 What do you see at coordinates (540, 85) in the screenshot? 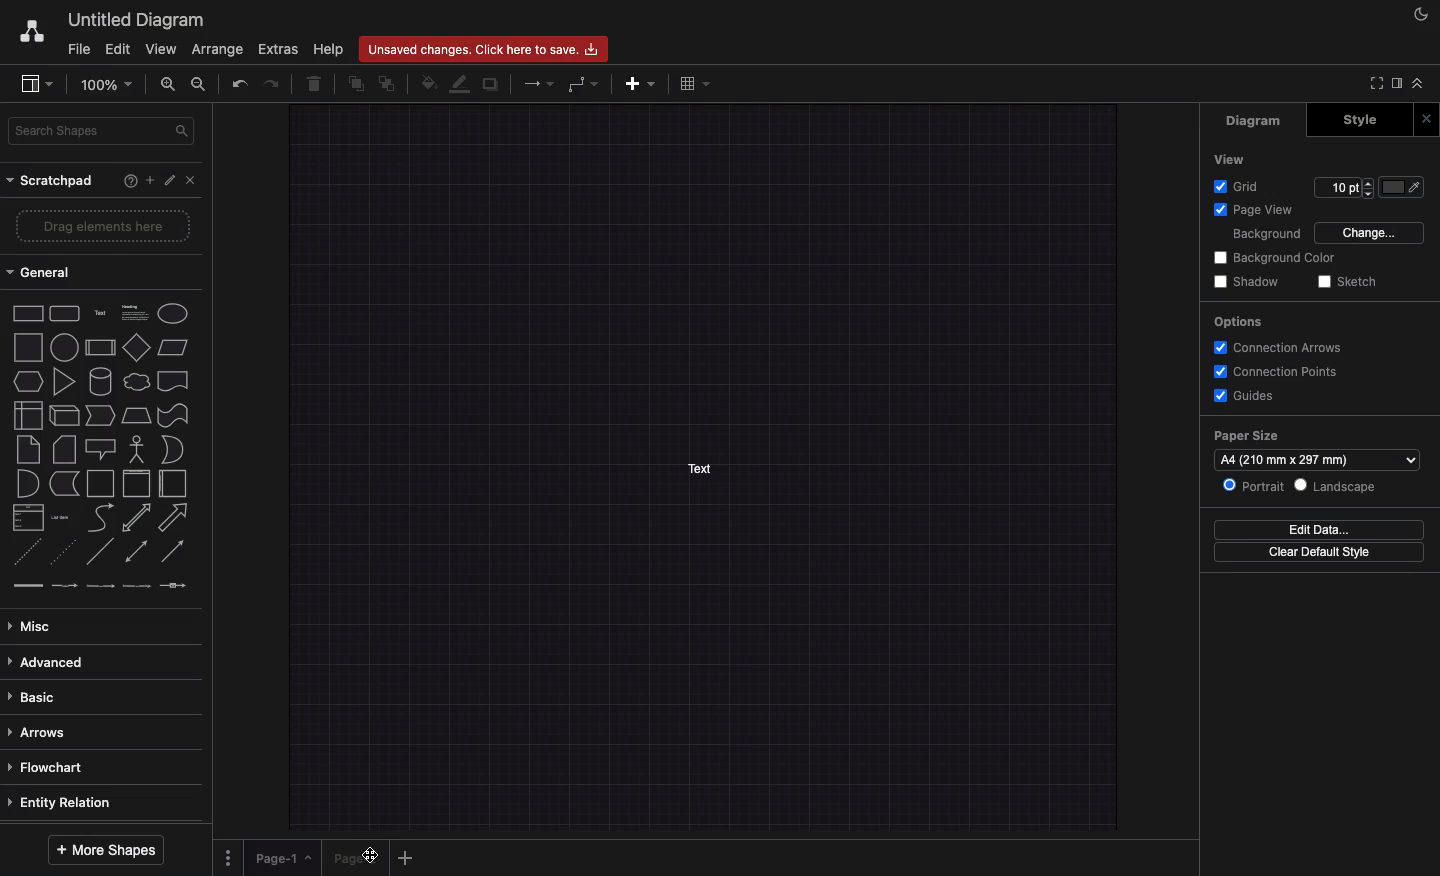
I see `Arrows` at bounding box center [540, 85].